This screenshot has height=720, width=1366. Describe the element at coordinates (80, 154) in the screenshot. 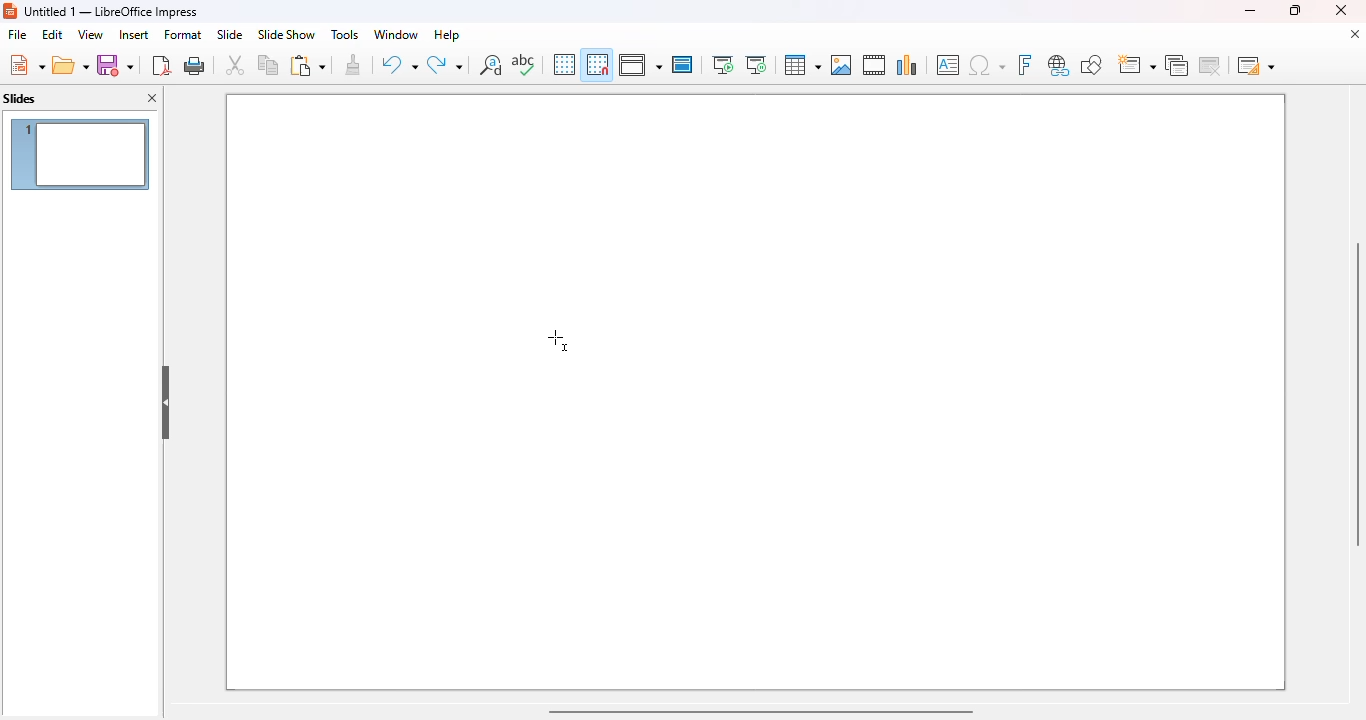

I see `slide 1` at that location.